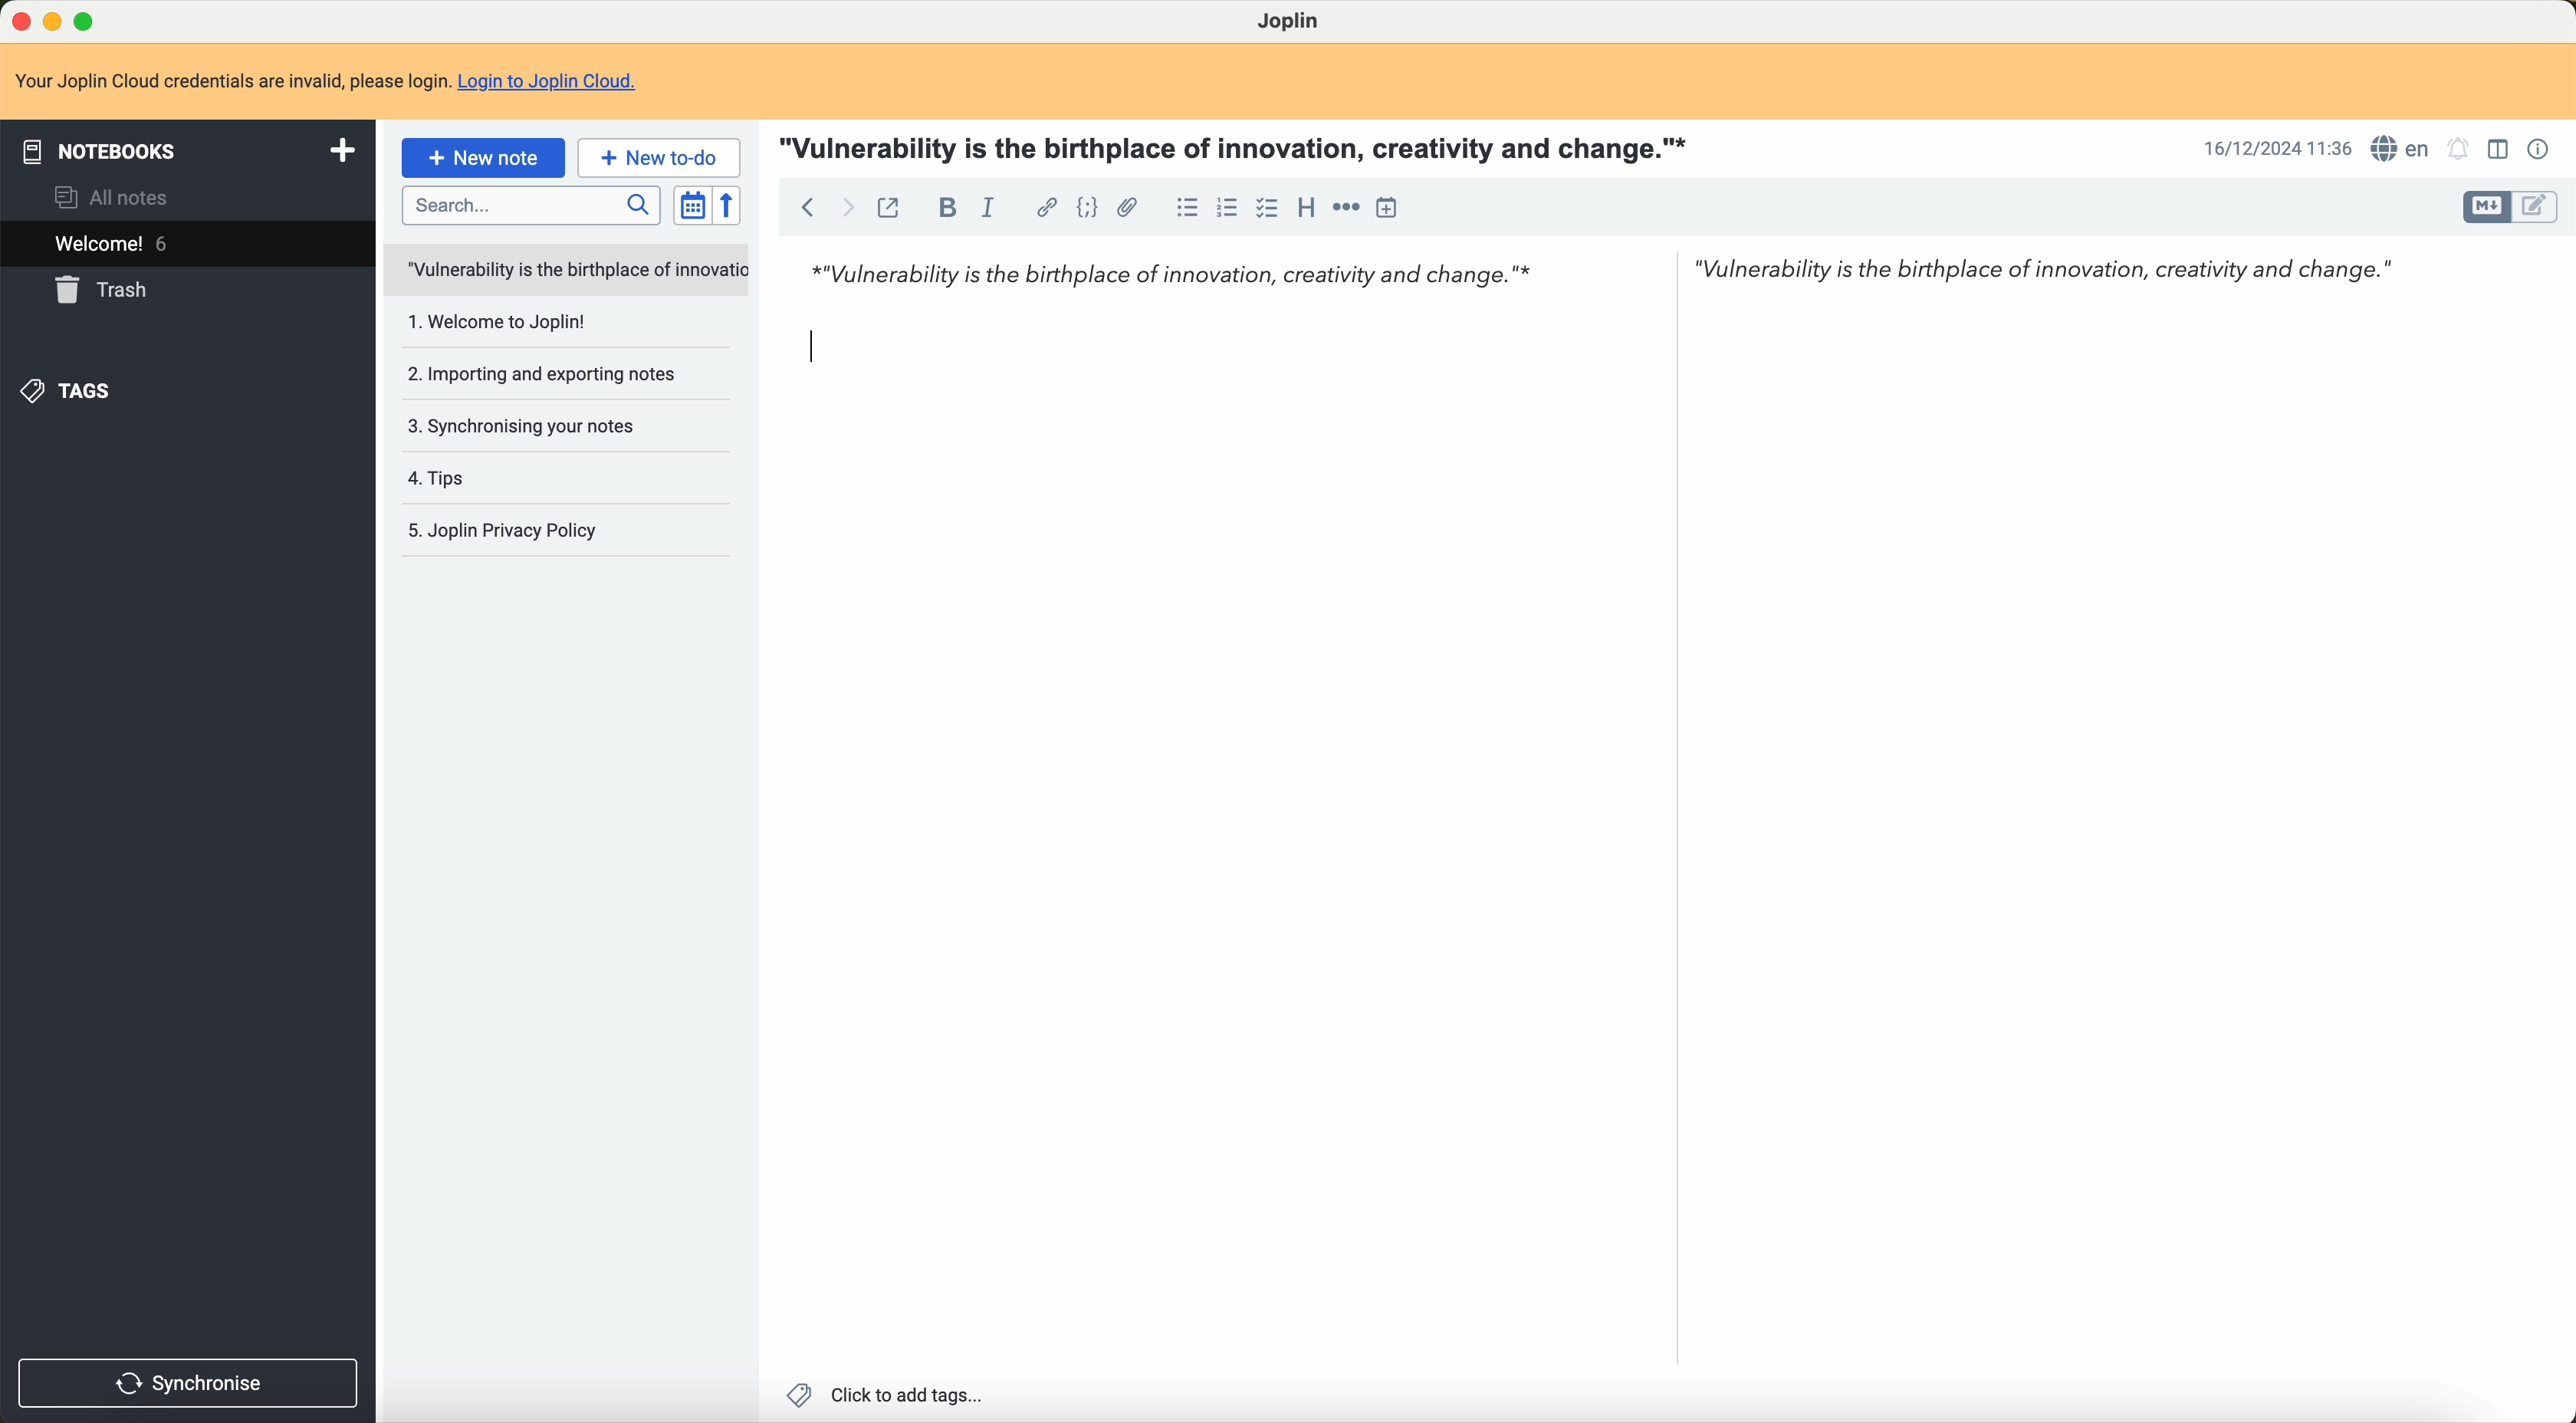  What do you see at coordinates (1083, 206) in the screenshot?
I see `code` at bounding box center [1083, 206].